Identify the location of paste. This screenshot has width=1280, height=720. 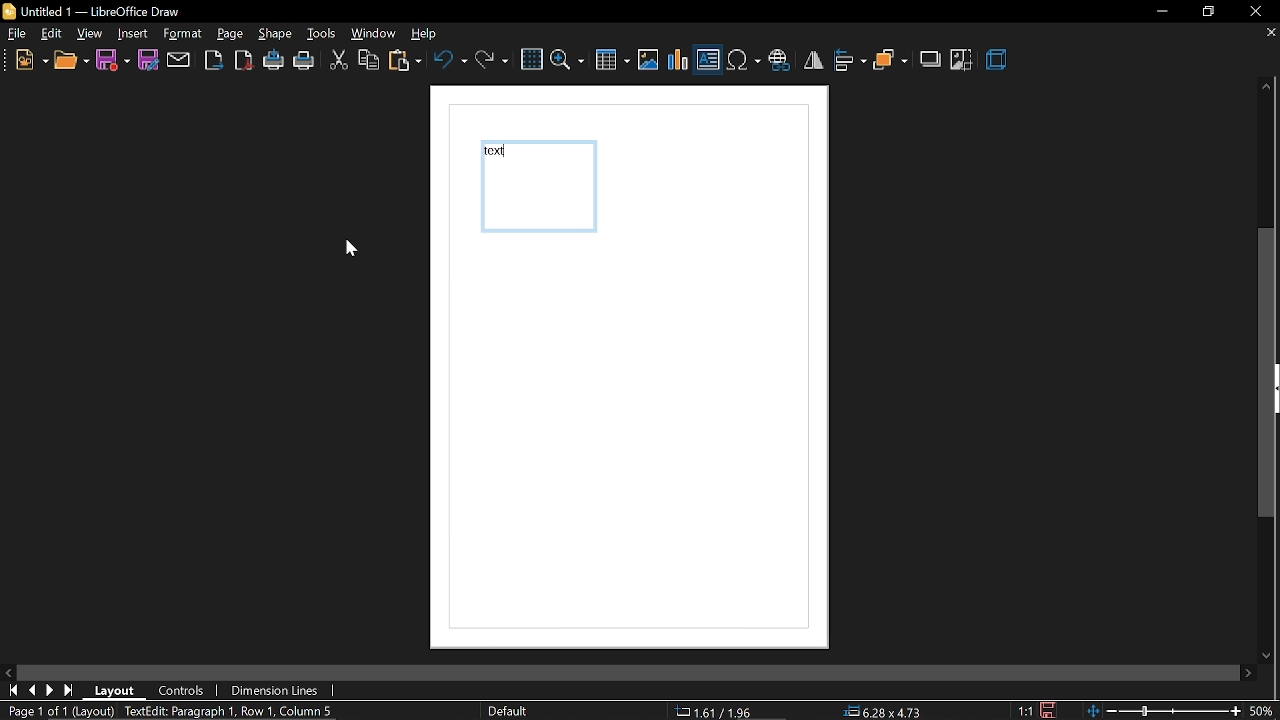
(406, 63).